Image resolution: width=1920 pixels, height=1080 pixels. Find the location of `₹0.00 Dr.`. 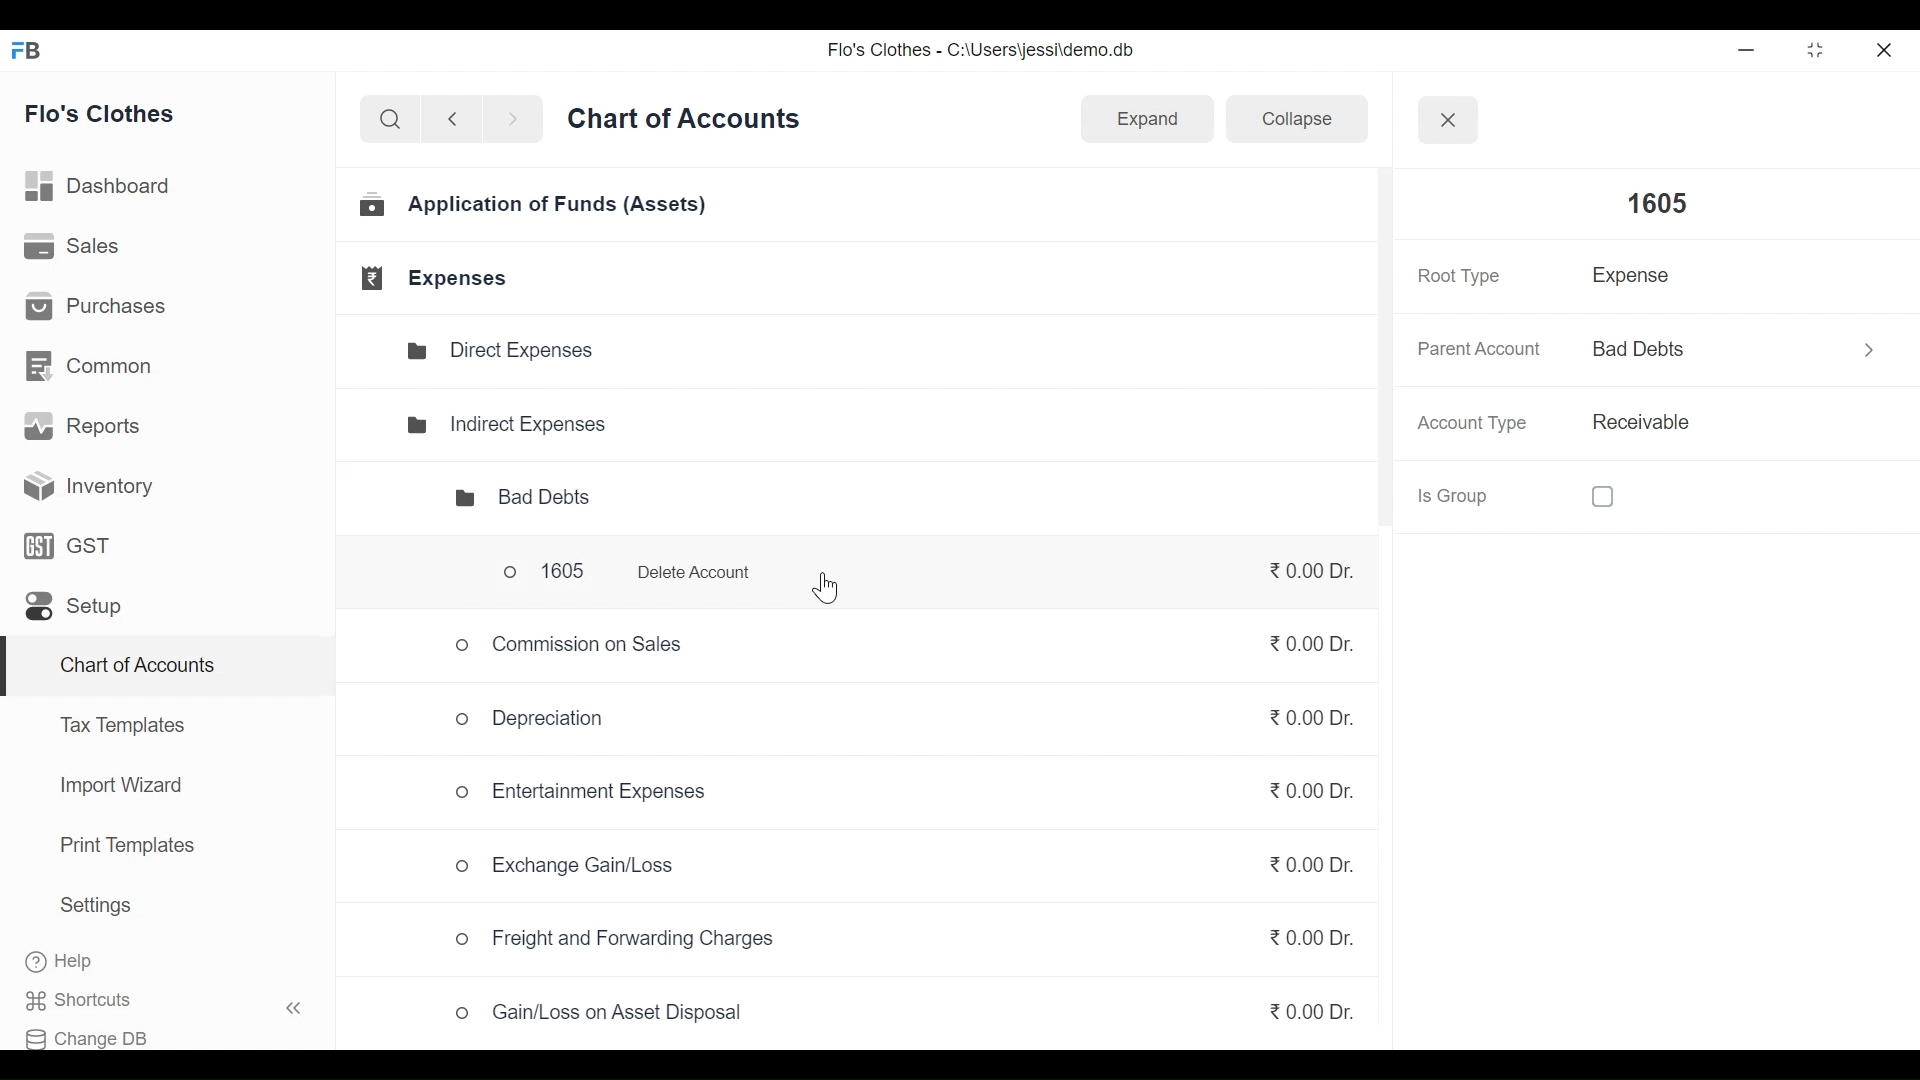

₹0.00 Dr. is located at coordinates (1296, 785).